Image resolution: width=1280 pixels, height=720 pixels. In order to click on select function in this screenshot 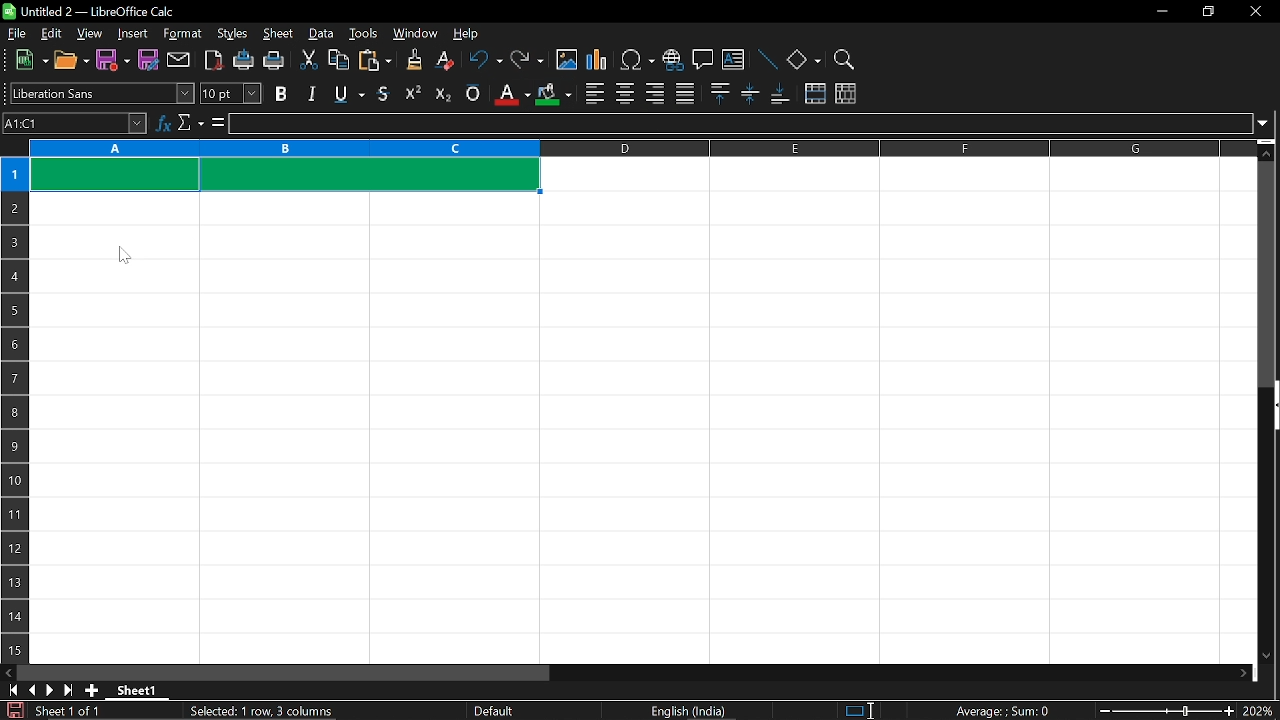, I will do `click(190, 124)`.